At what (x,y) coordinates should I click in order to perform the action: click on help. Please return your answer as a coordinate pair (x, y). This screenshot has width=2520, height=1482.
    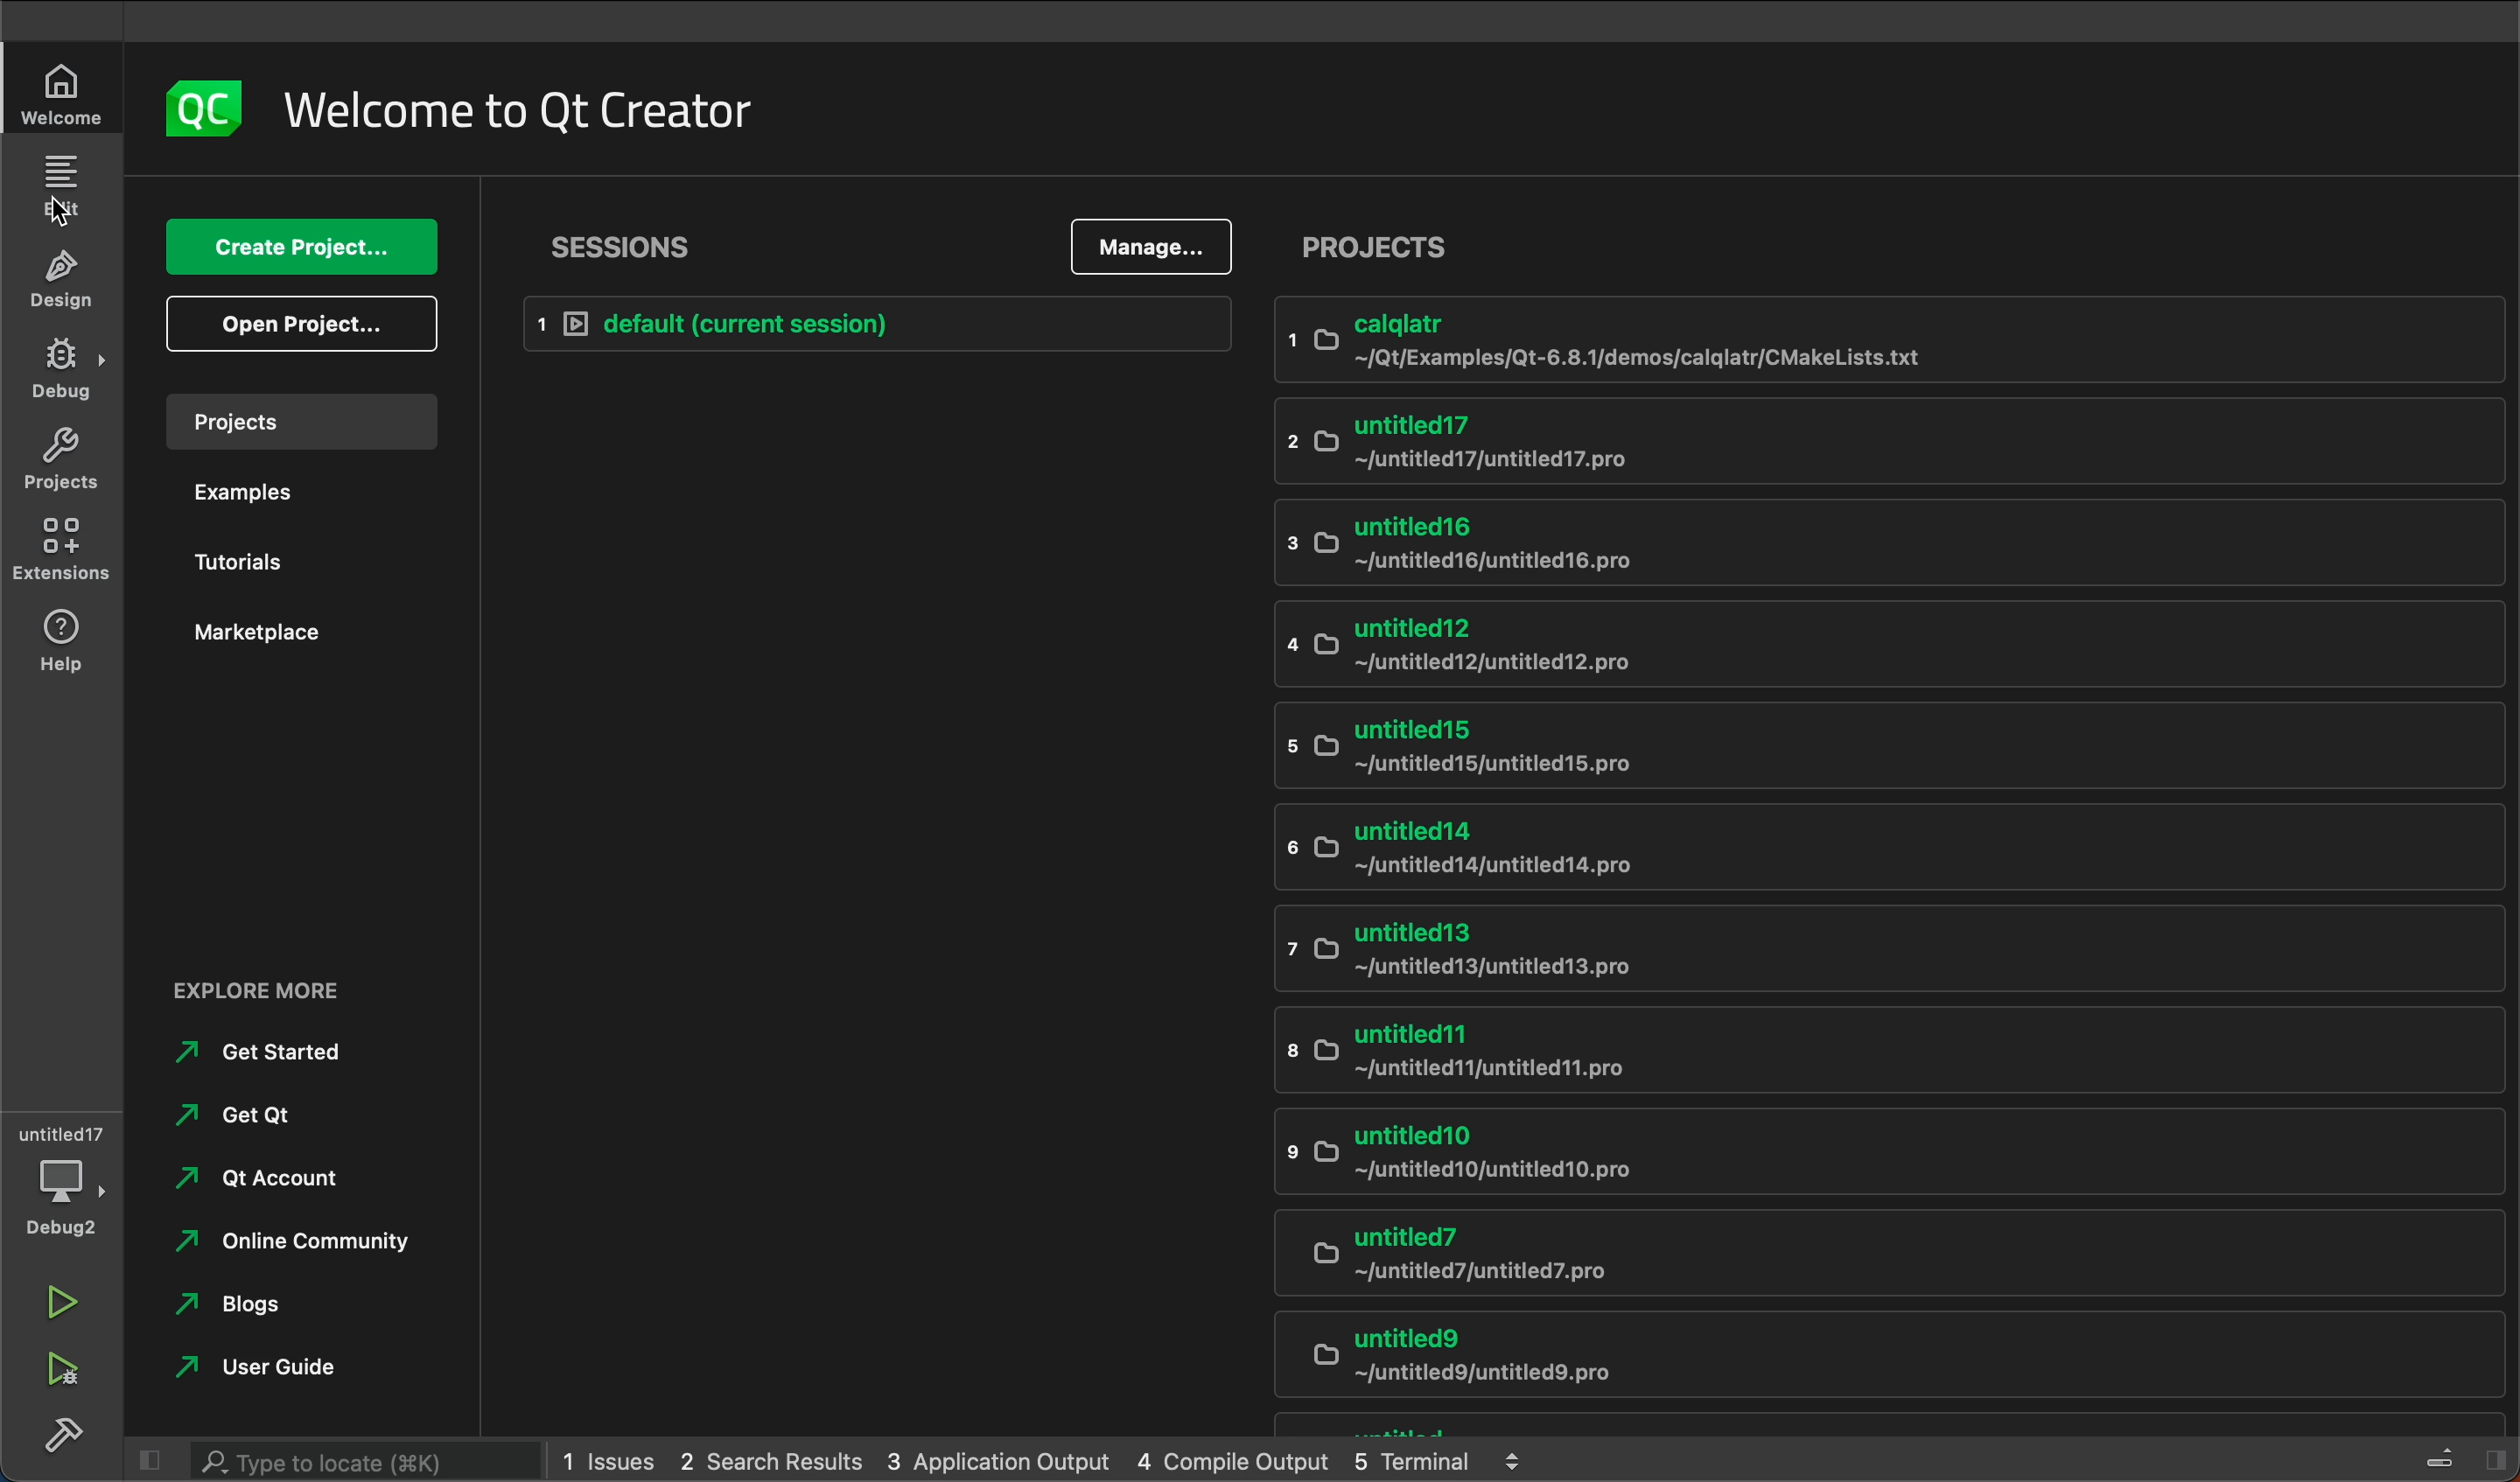
    Looking at the image, I should click on (64, 645).